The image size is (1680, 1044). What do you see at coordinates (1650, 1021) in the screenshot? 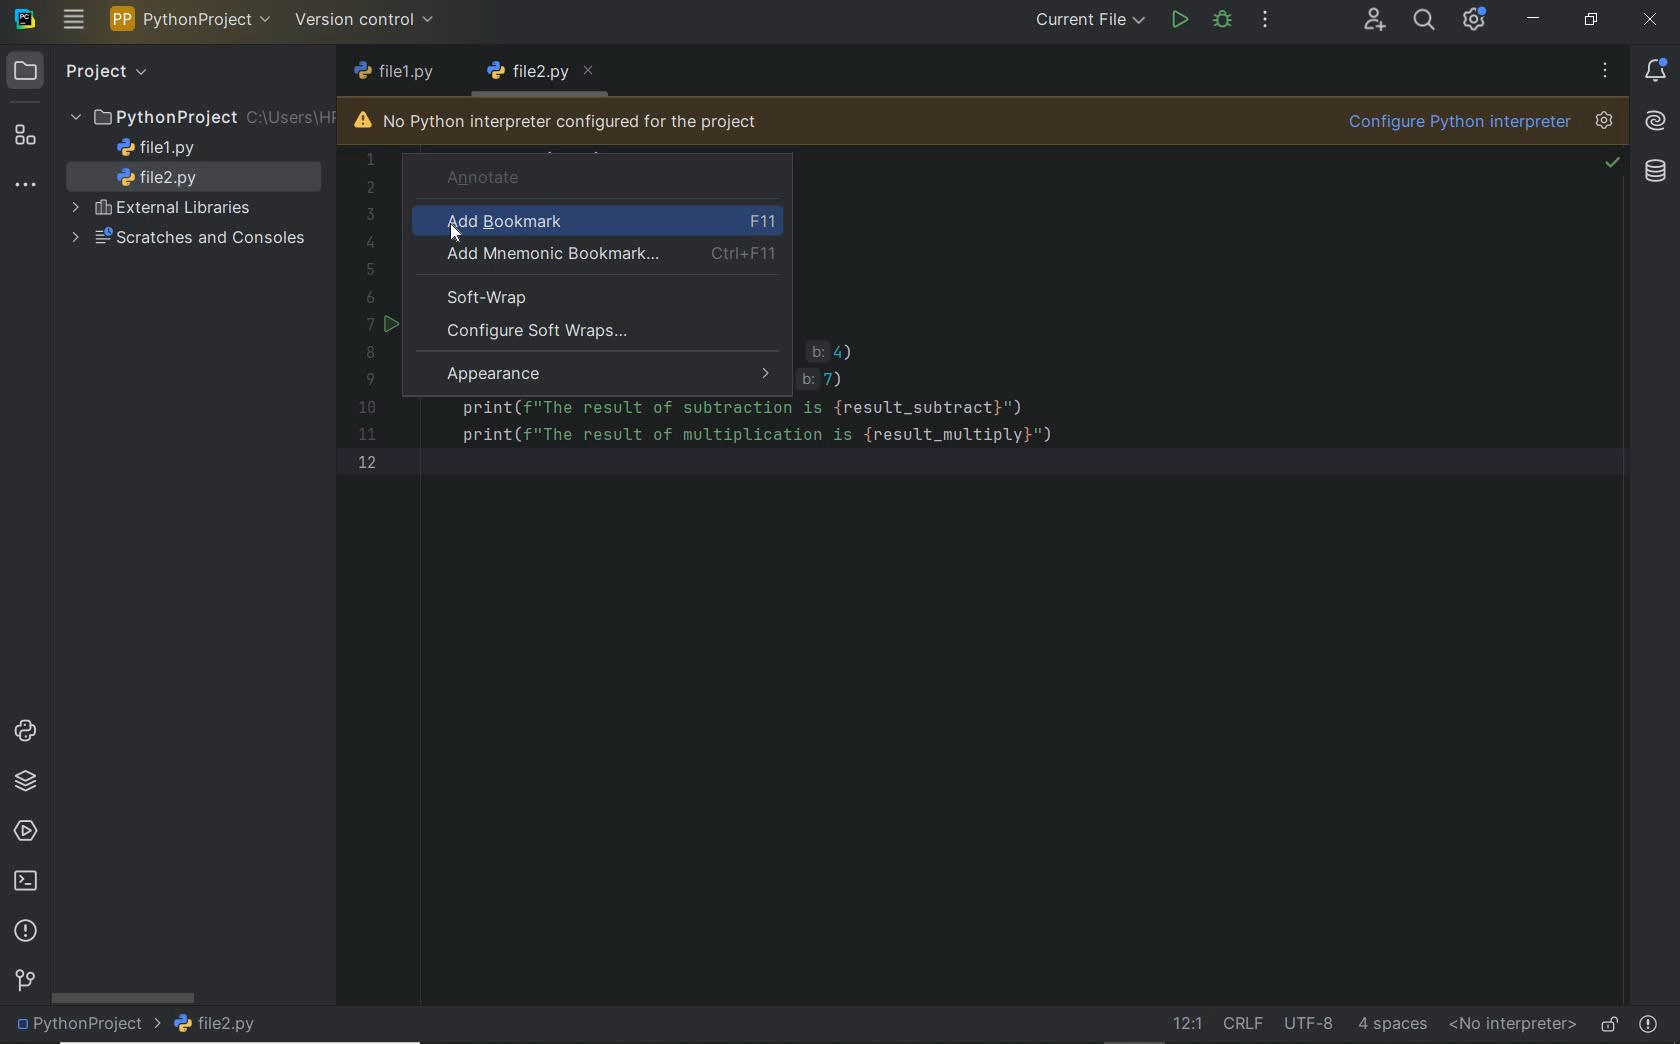
I see `problems` at bounding box center [1650, 1021].